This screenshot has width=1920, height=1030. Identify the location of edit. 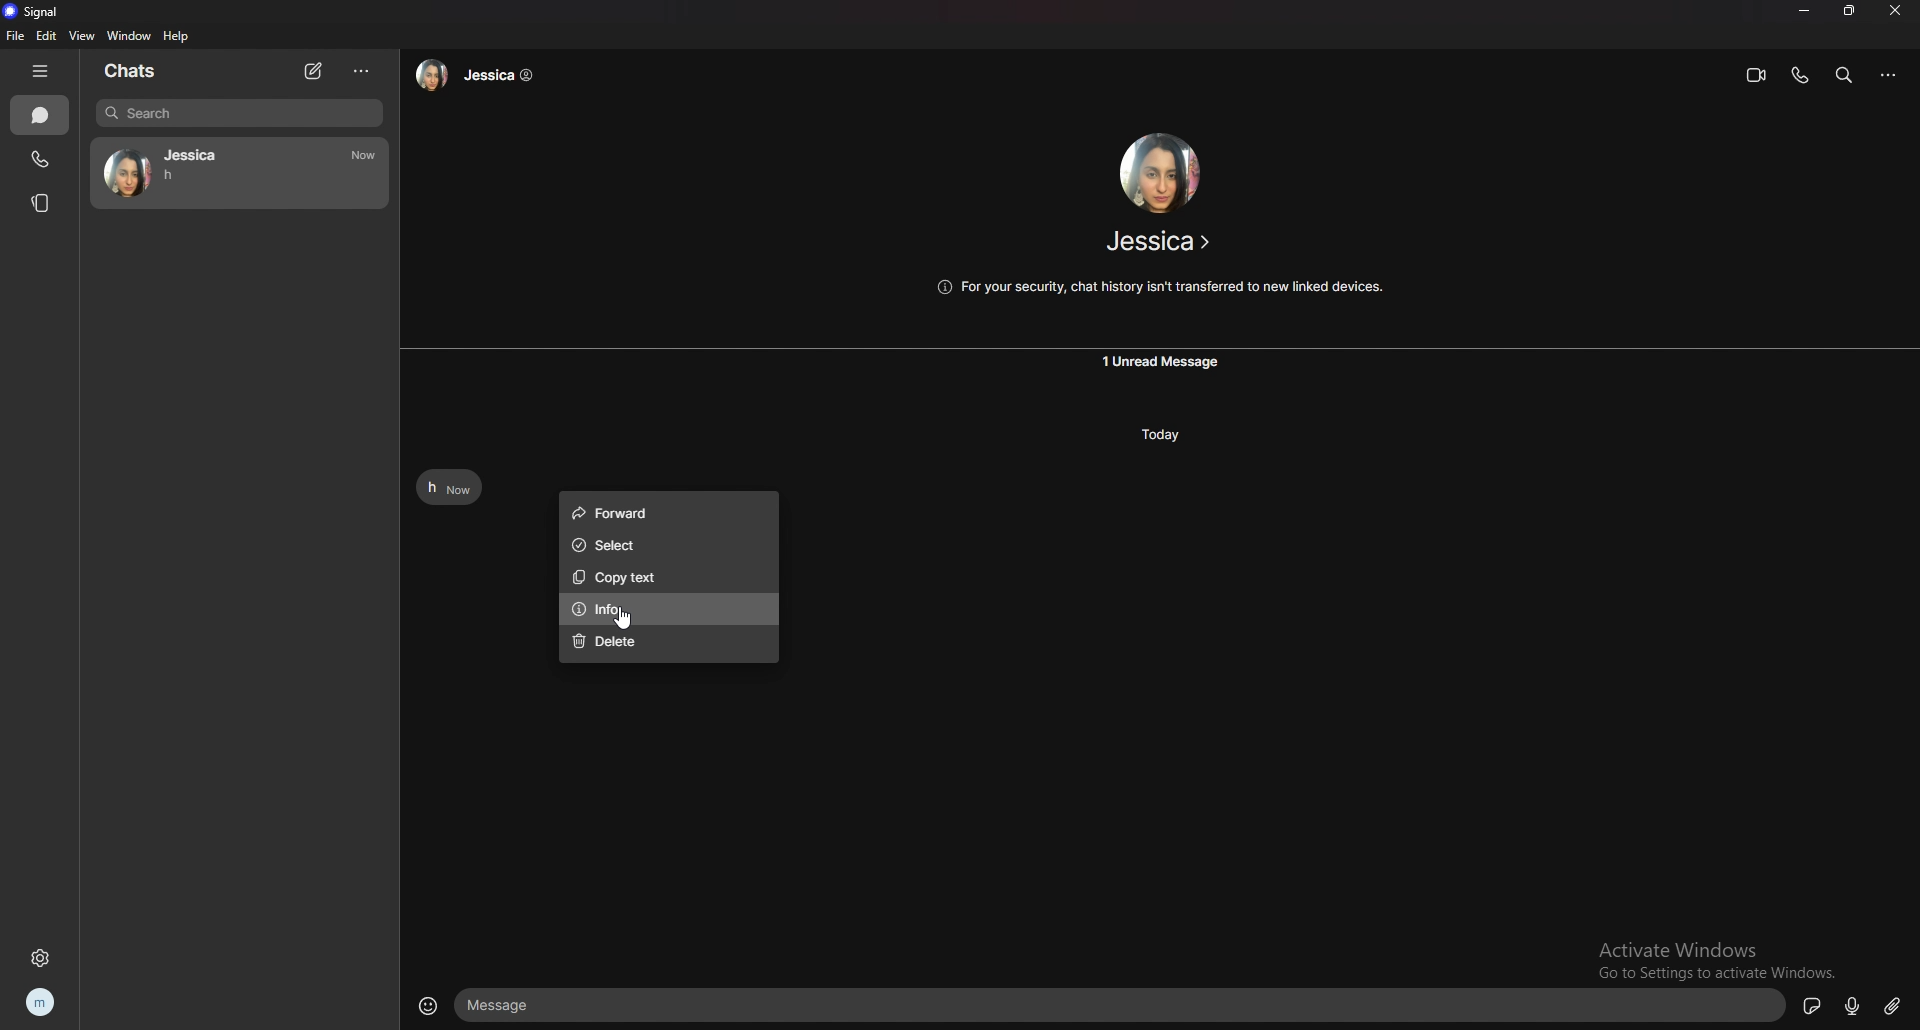
(47, 35).